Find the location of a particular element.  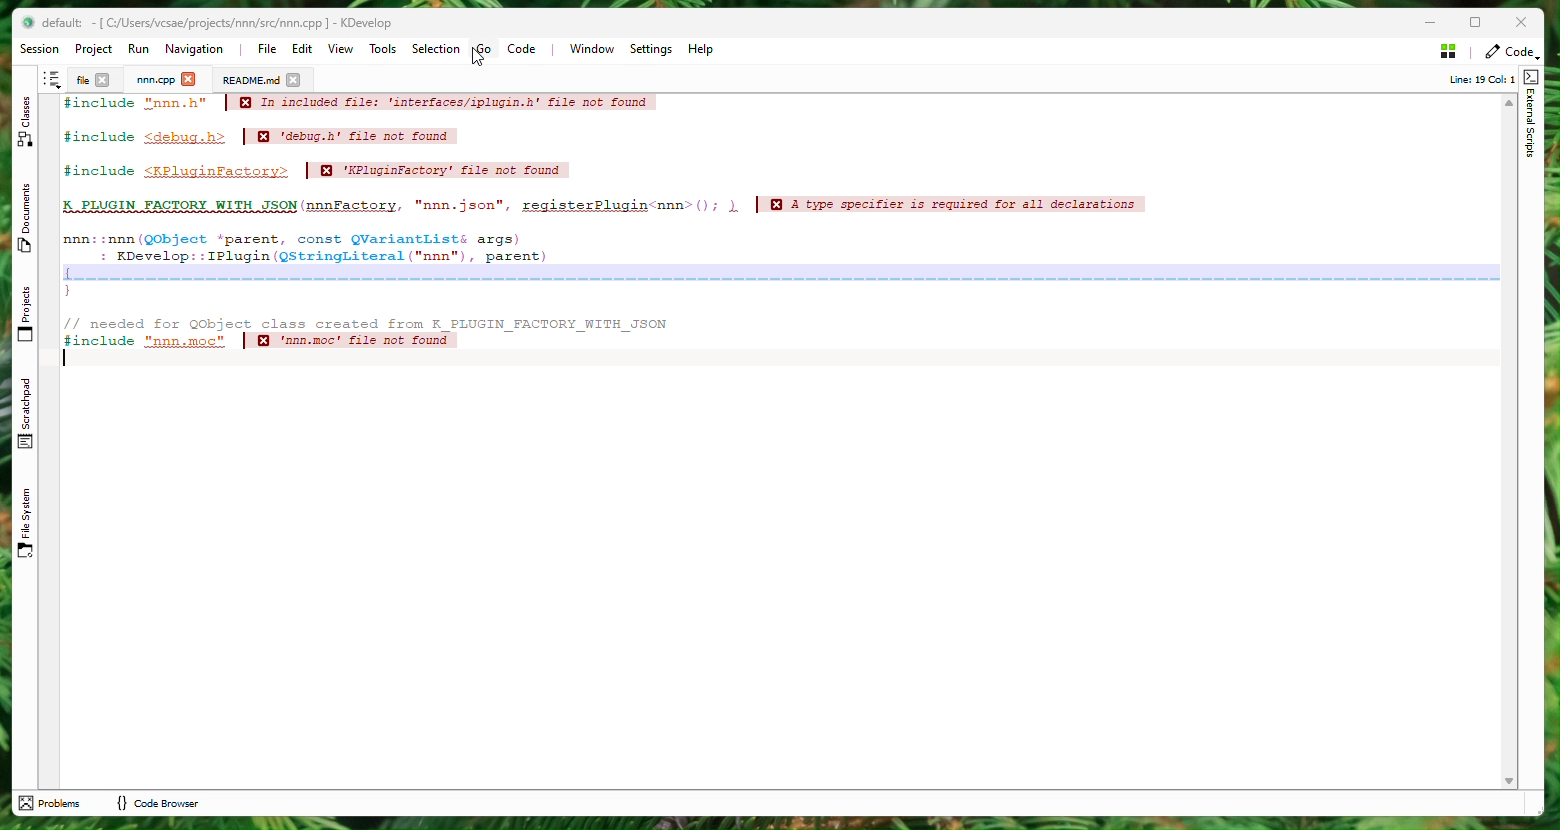

Stash is located at coordinates (1448, 50).